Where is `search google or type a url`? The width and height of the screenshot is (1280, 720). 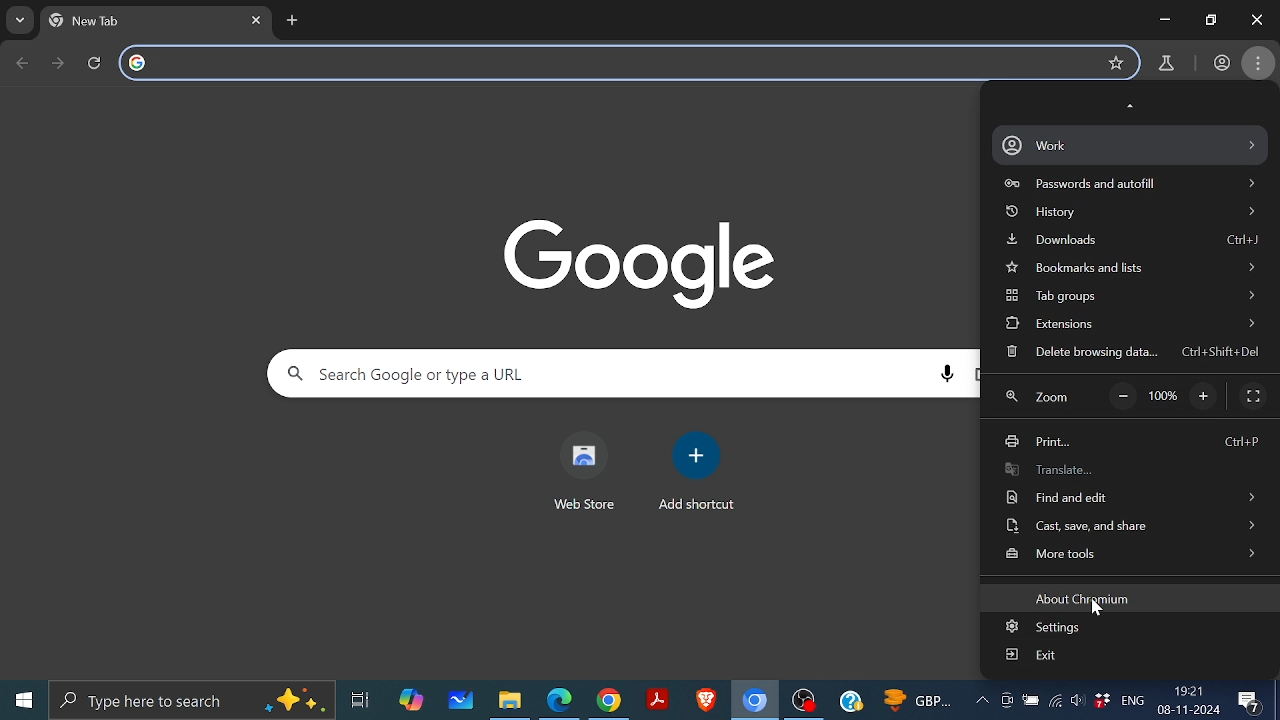
search google or type a url is located at coordinates (610, 60).